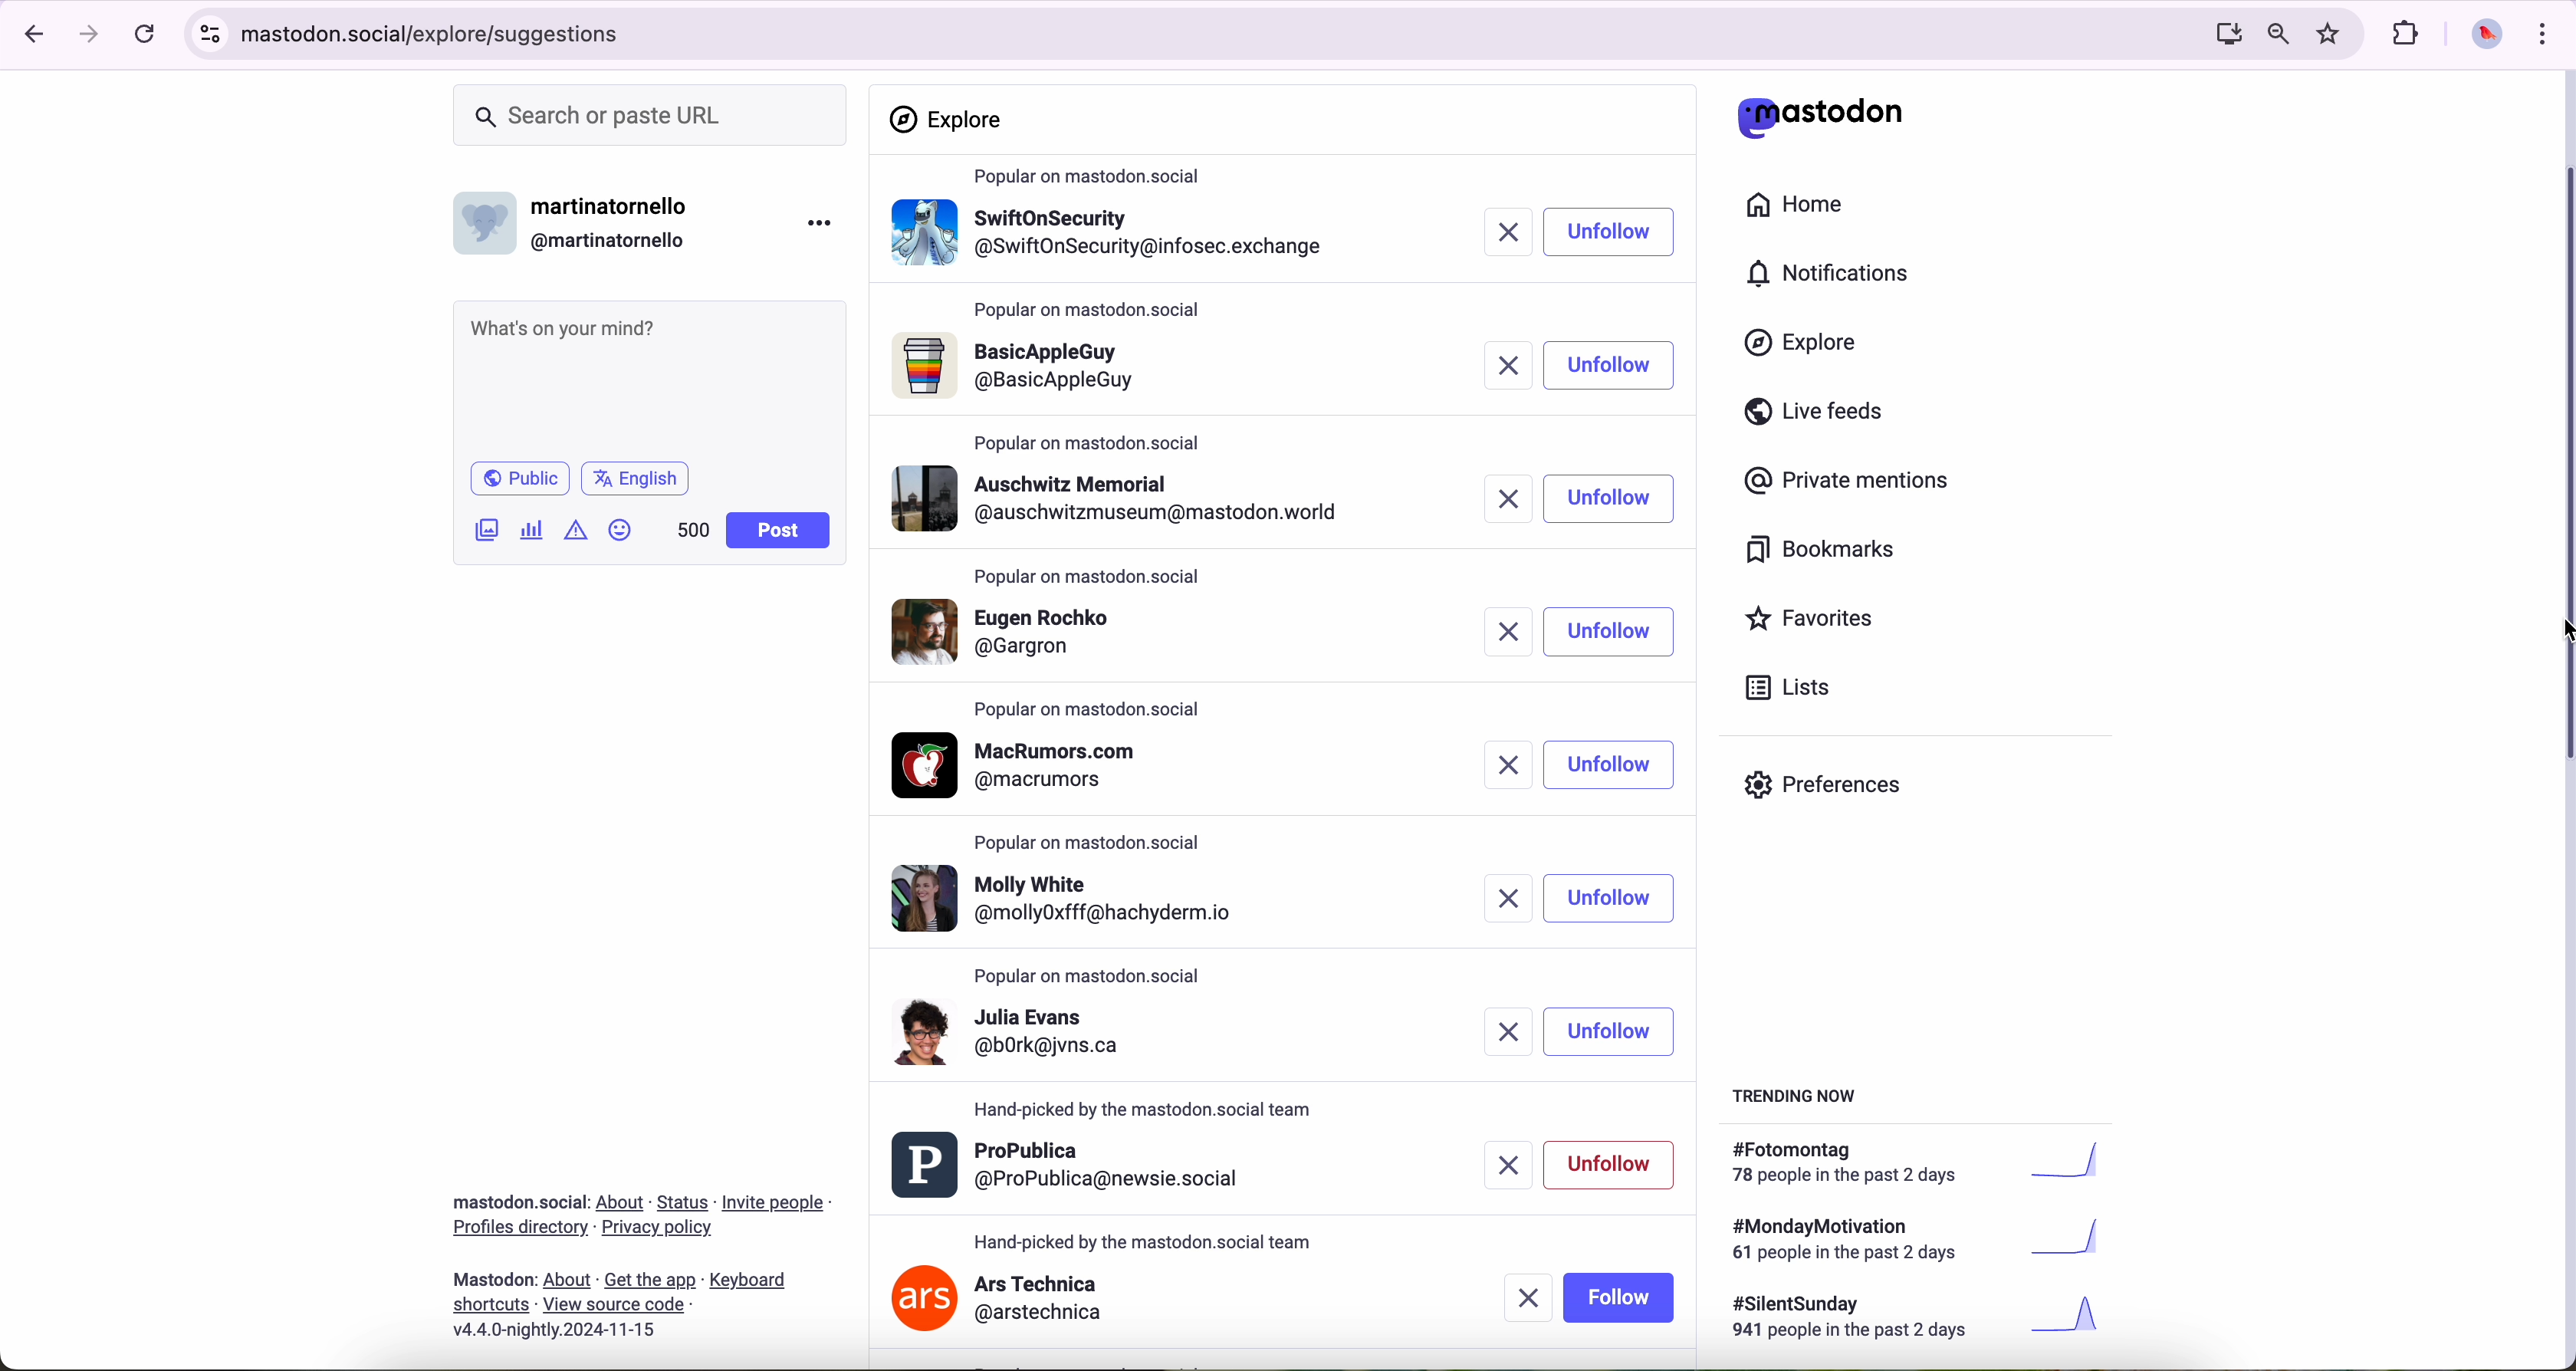  I want to click on profile, so click(1027, 765).